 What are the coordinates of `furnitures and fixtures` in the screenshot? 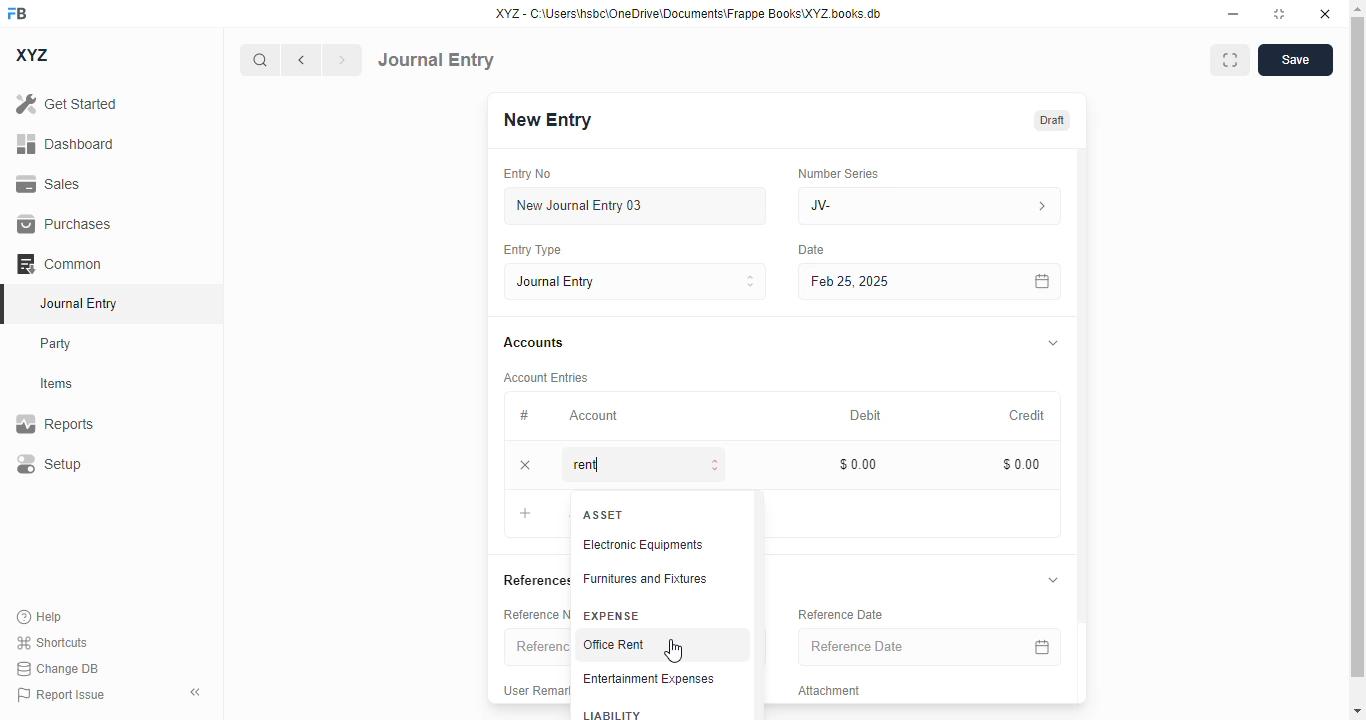 It's located at (647, 579).